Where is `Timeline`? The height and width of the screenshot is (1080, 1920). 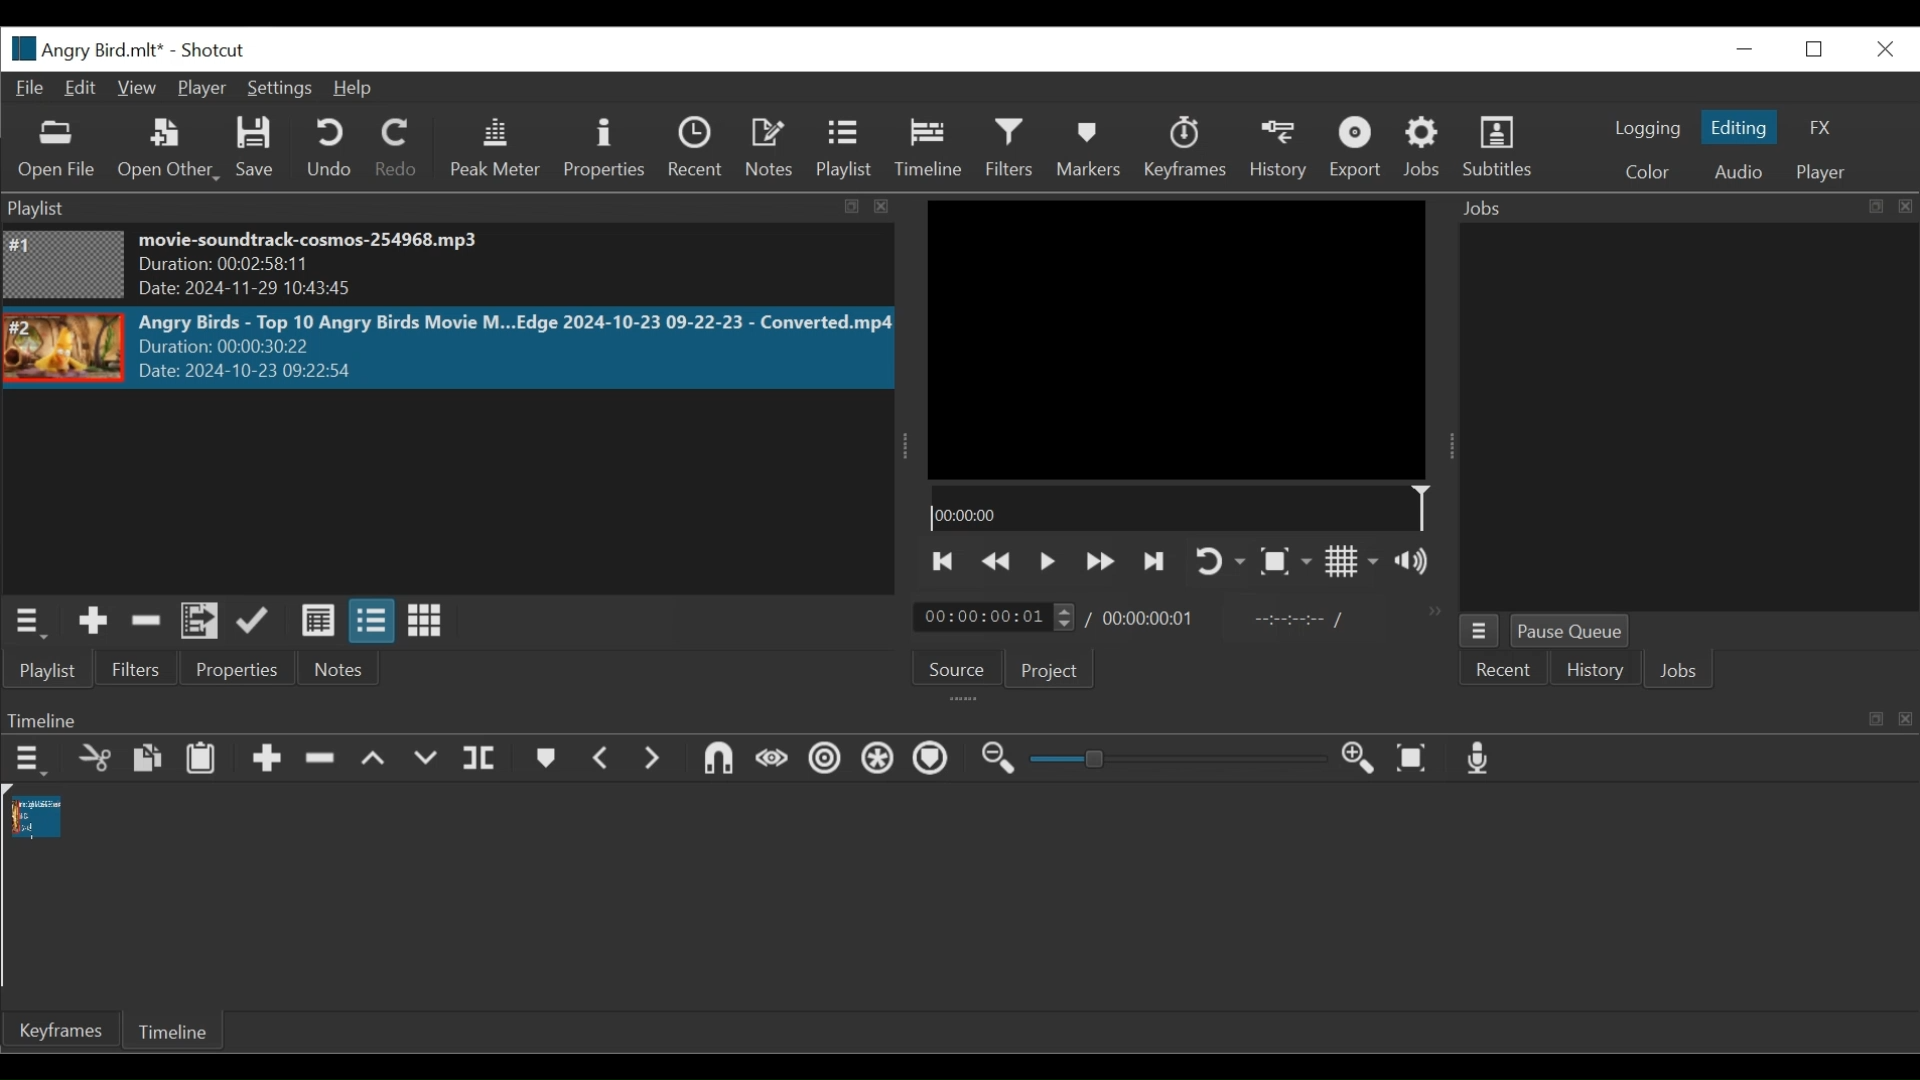 Timeline is located at coordinates (178, 1030).